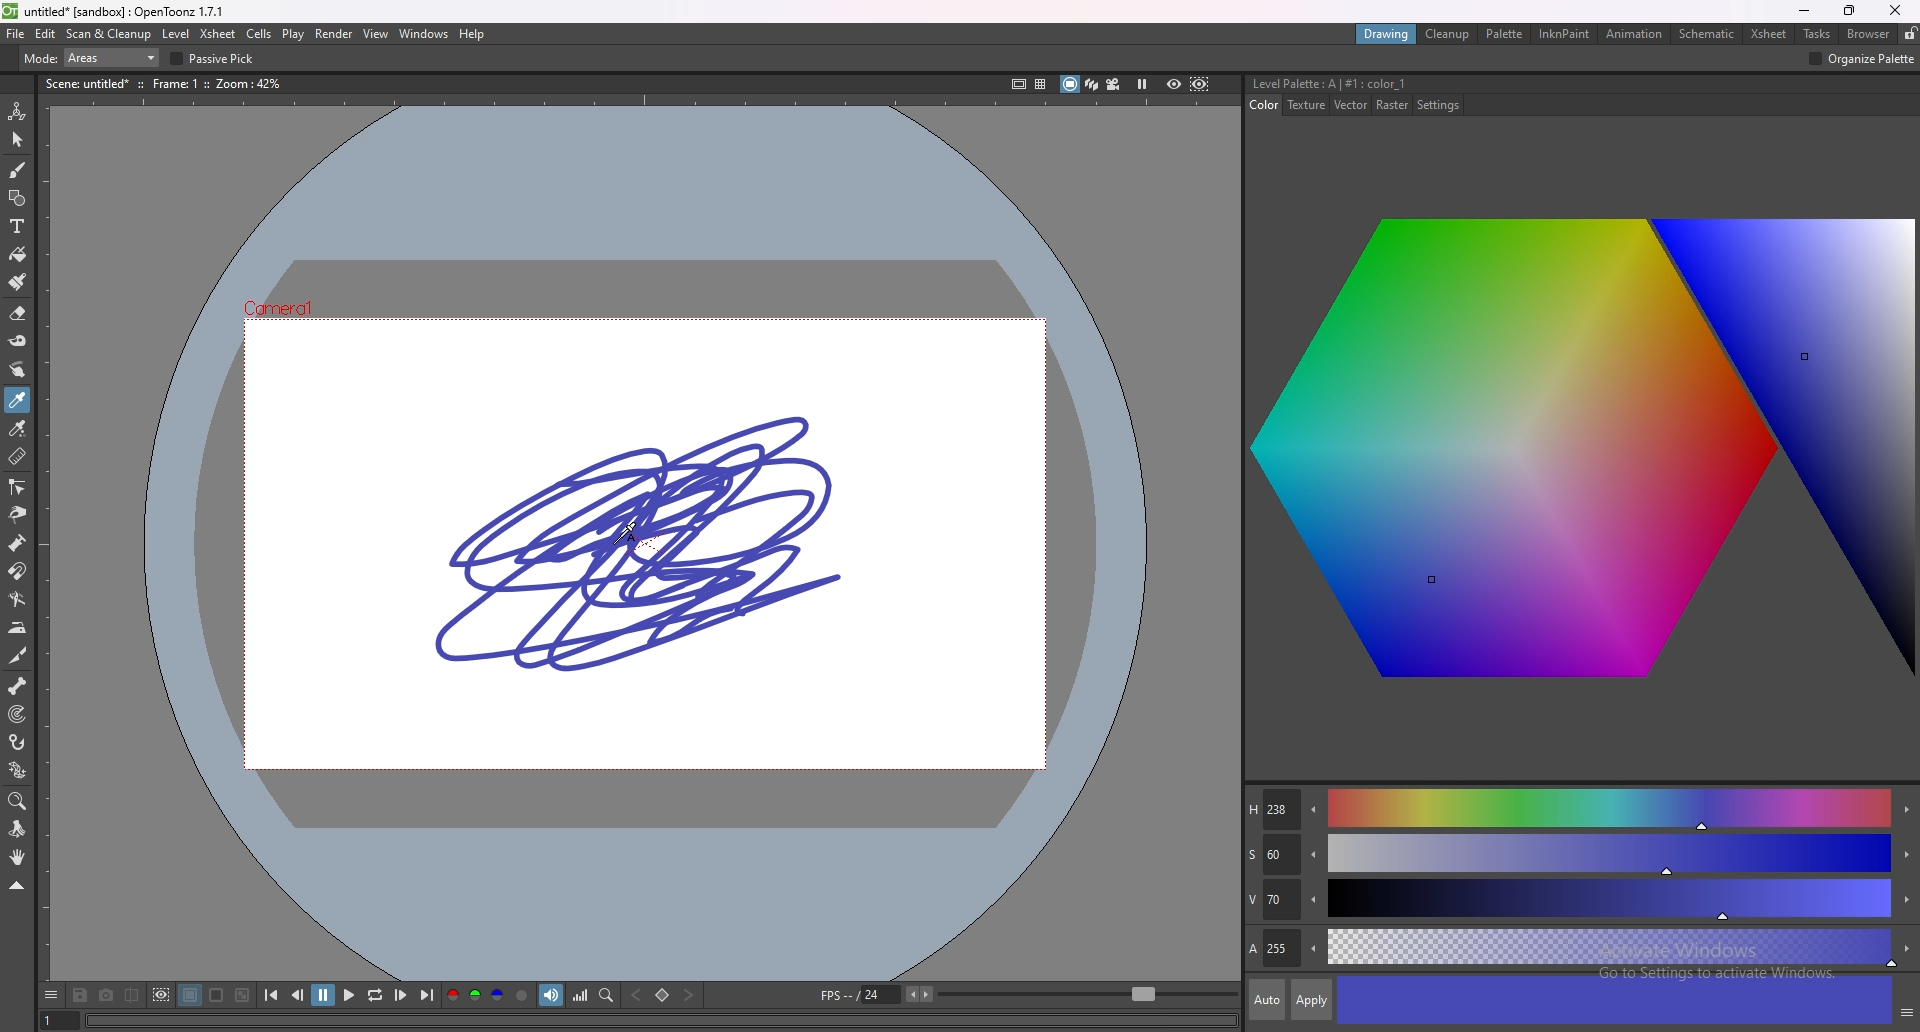 This screenshot has width=1920, height=1032. I want to click on locator, so click(607, 995).